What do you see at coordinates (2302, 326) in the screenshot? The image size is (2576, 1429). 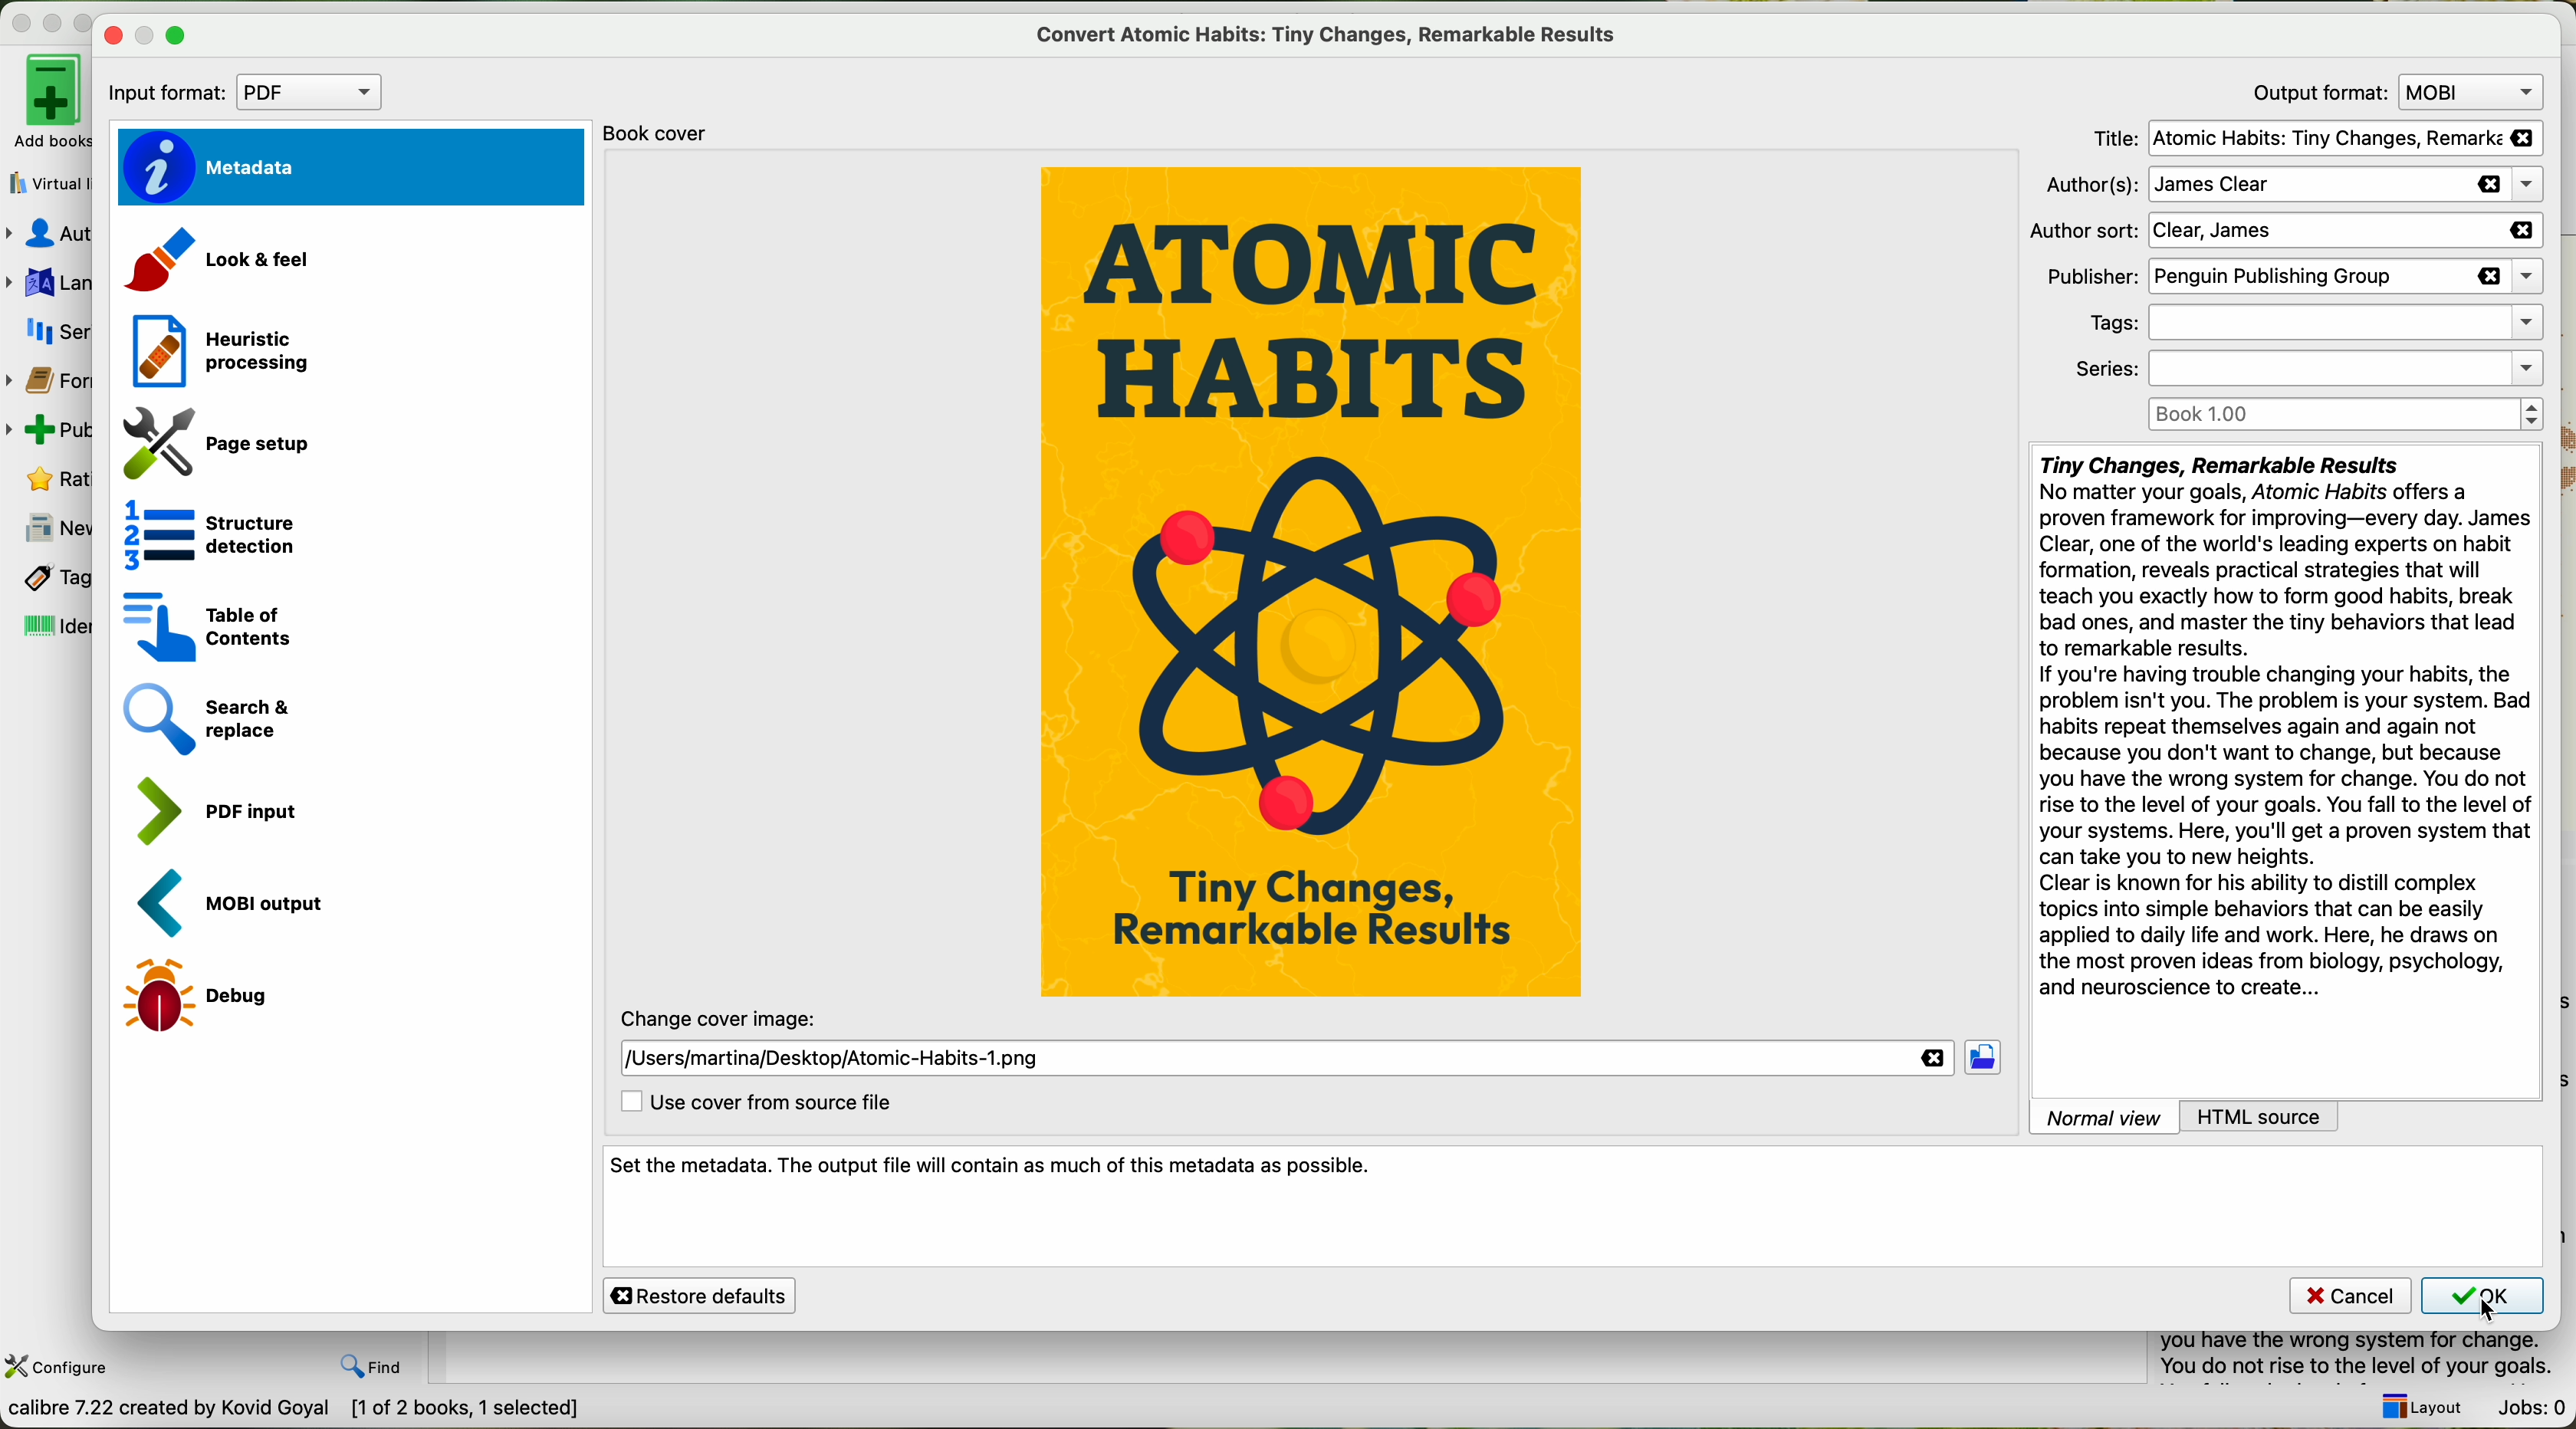 I see `tags` at bounding box center [2302, 326].